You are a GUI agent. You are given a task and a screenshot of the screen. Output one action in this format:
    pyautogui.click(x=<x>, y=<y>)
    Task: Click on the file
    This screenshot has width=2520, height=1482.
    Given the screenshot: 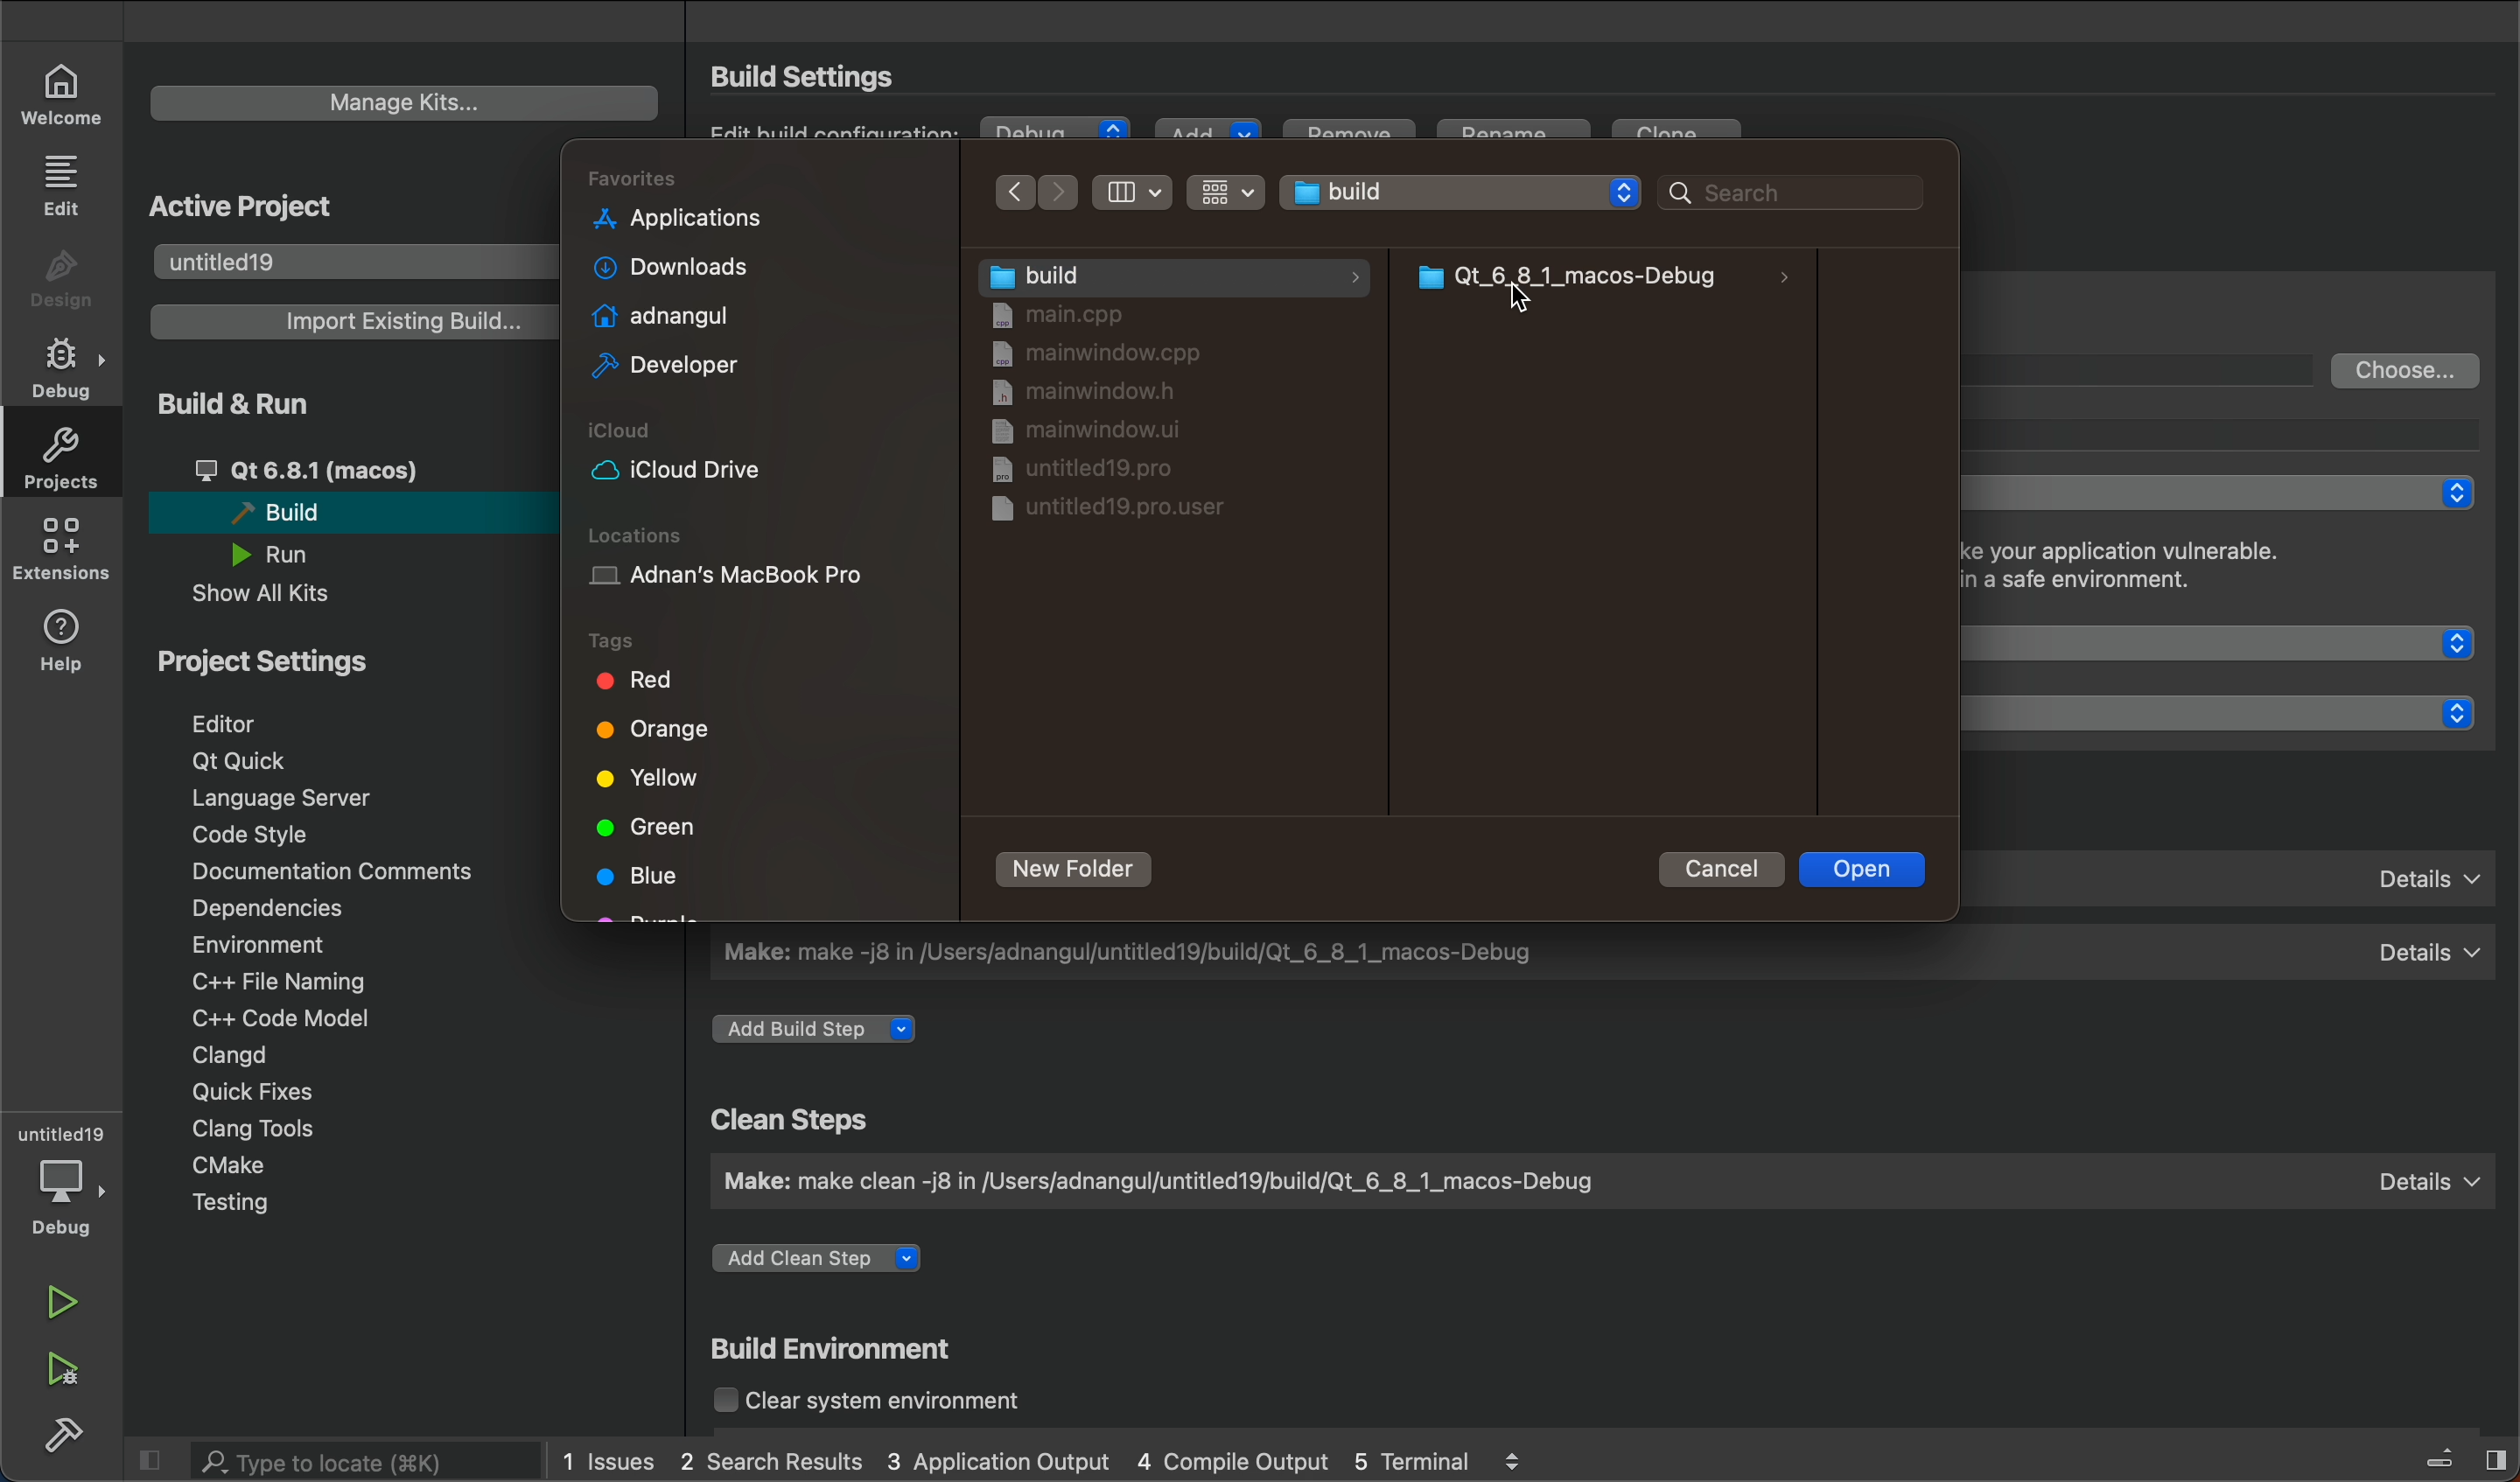 What is the action you would take?
    pyautogui.click(x=1099, y=516)
    